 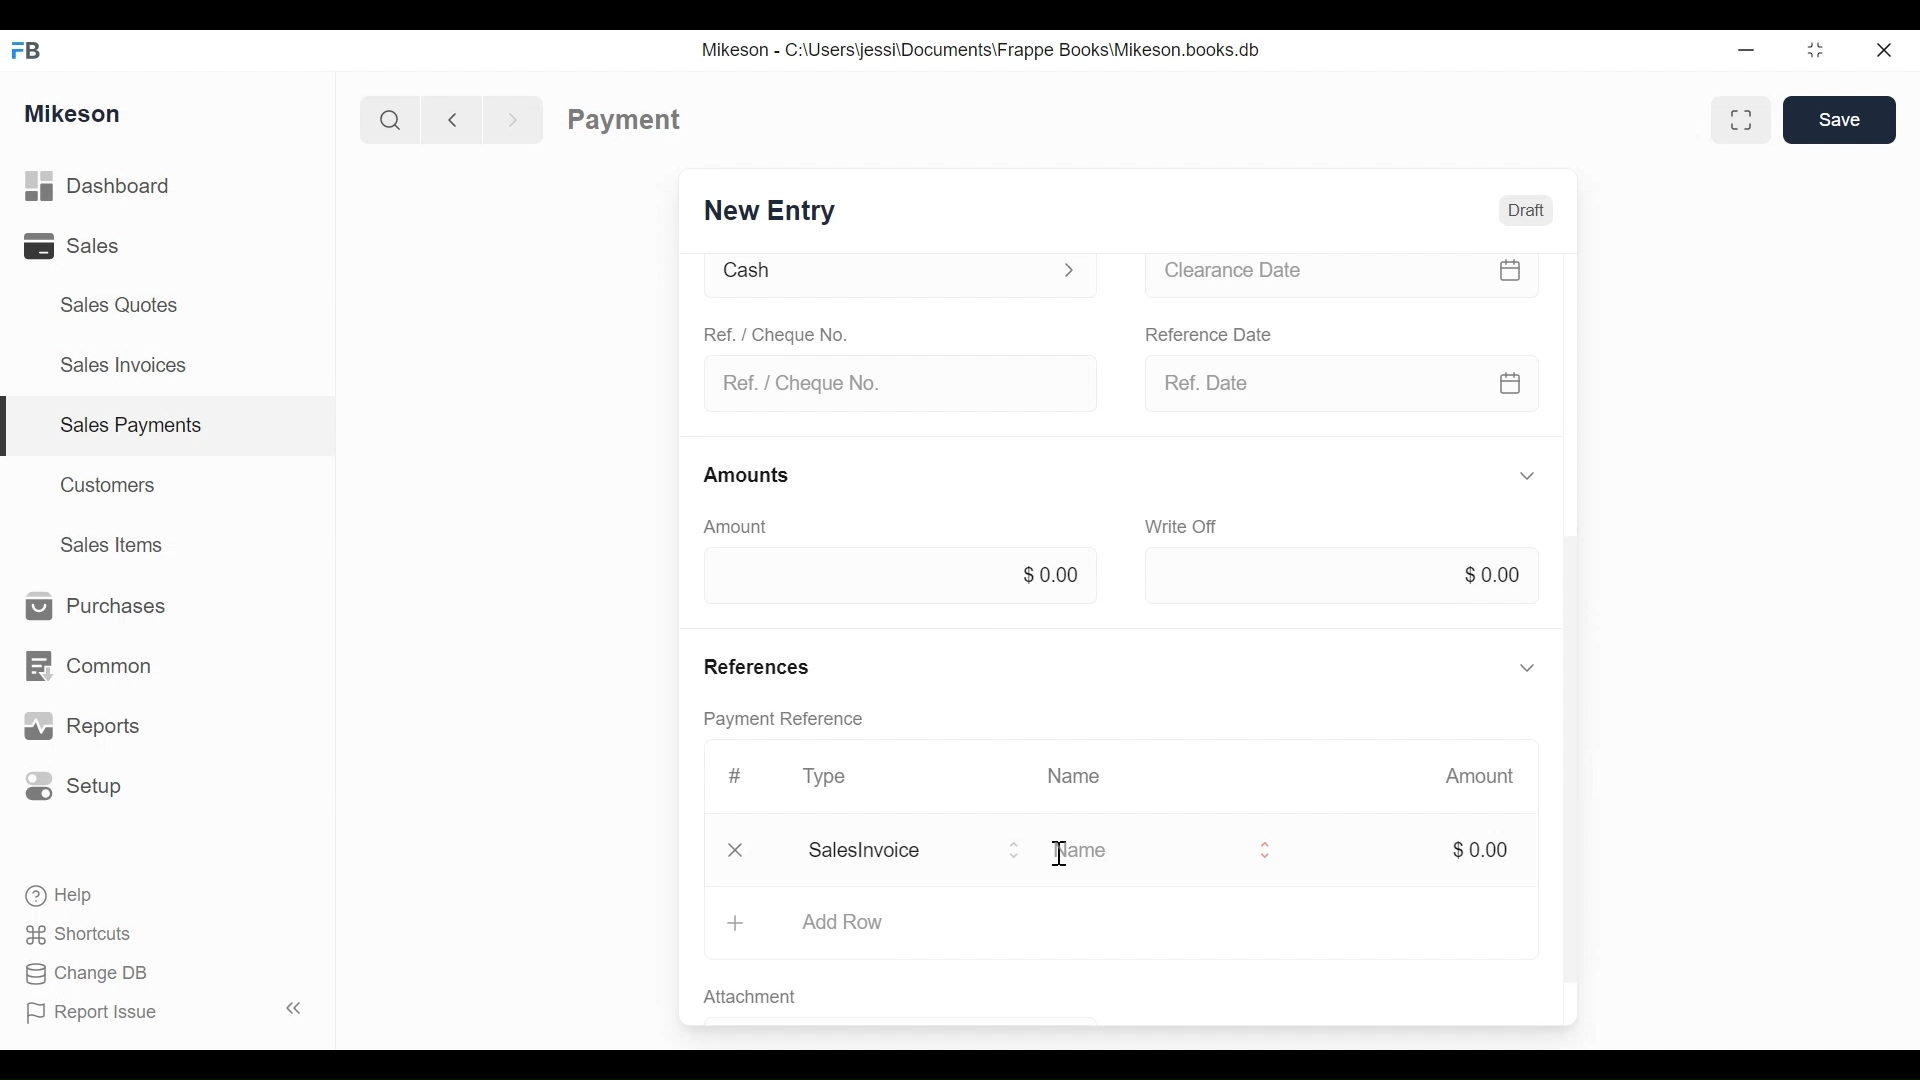 What do you see at coordinates (891, 275) in the screenshot?
I see `Cash` at bounding box center [891, 275].